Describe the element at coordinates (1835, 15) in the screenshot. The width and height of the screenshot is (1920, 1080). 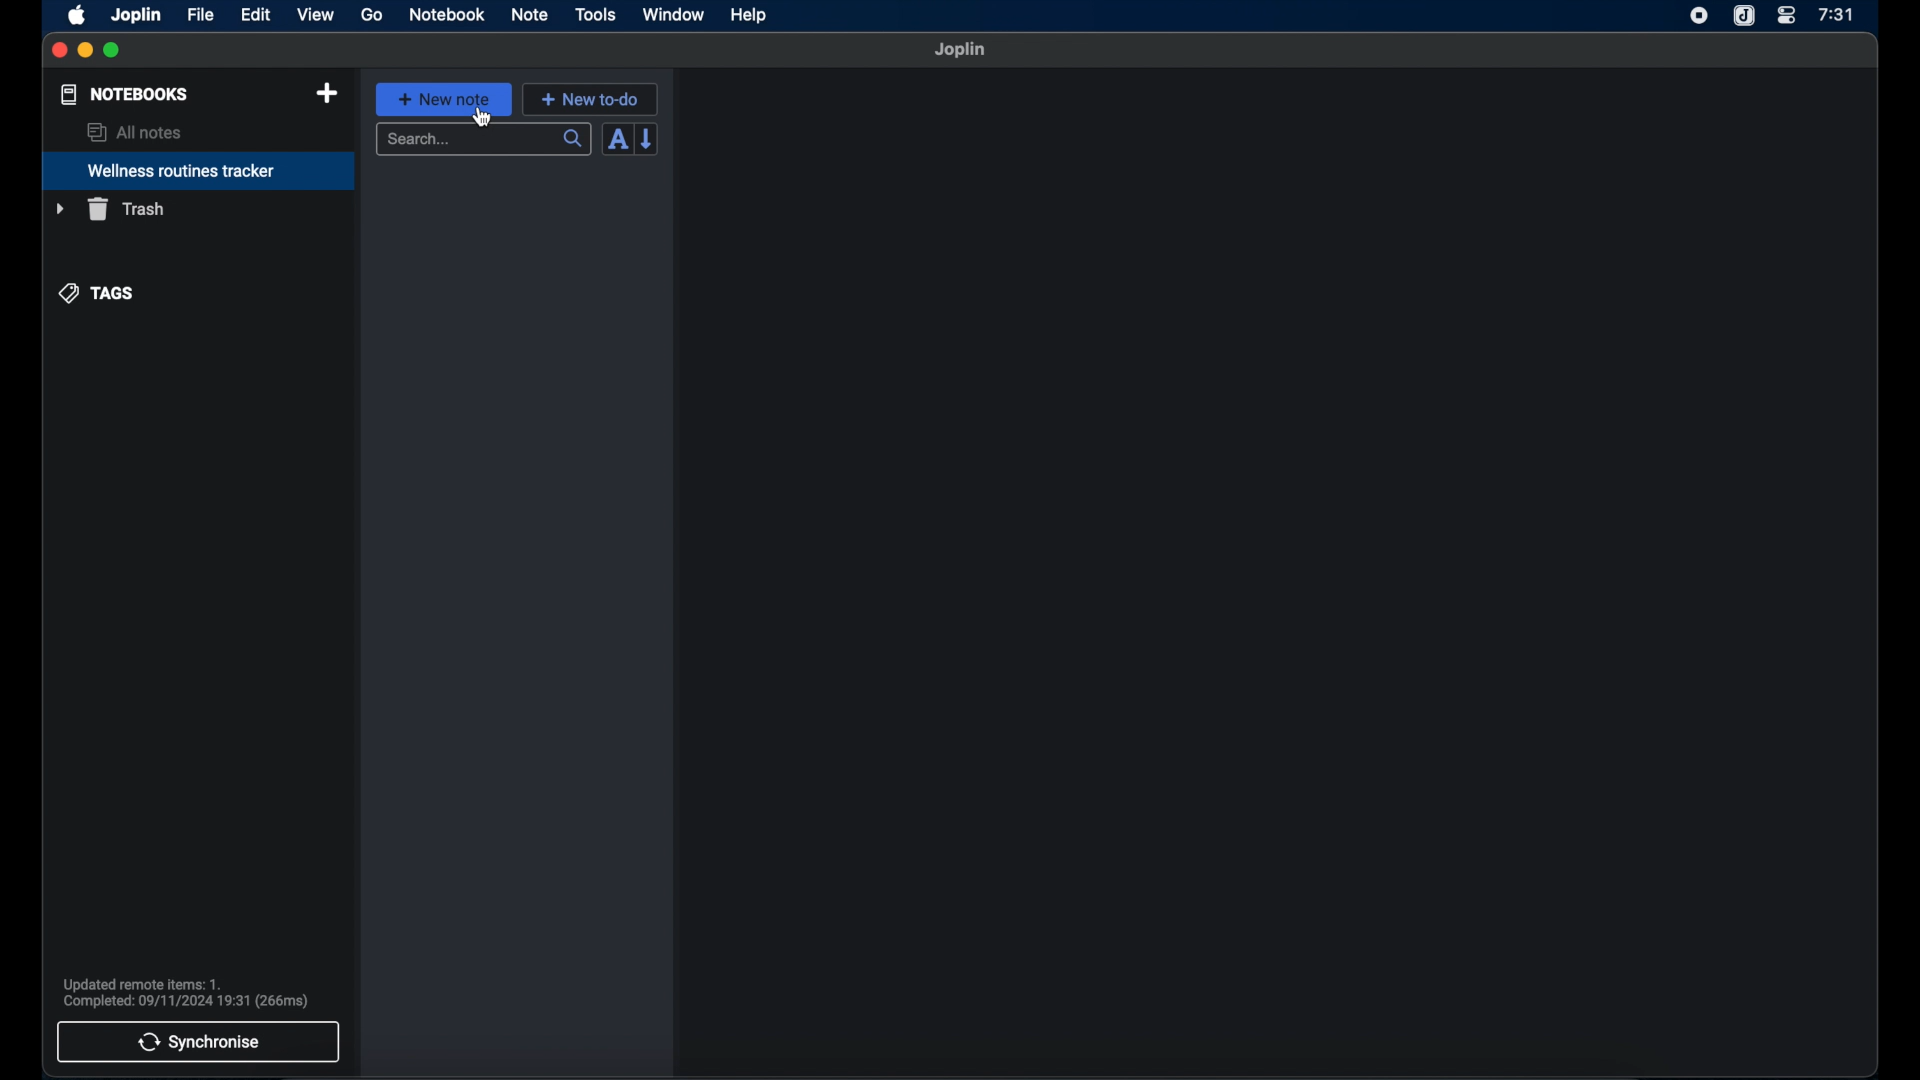
I see `7:31` at that location.